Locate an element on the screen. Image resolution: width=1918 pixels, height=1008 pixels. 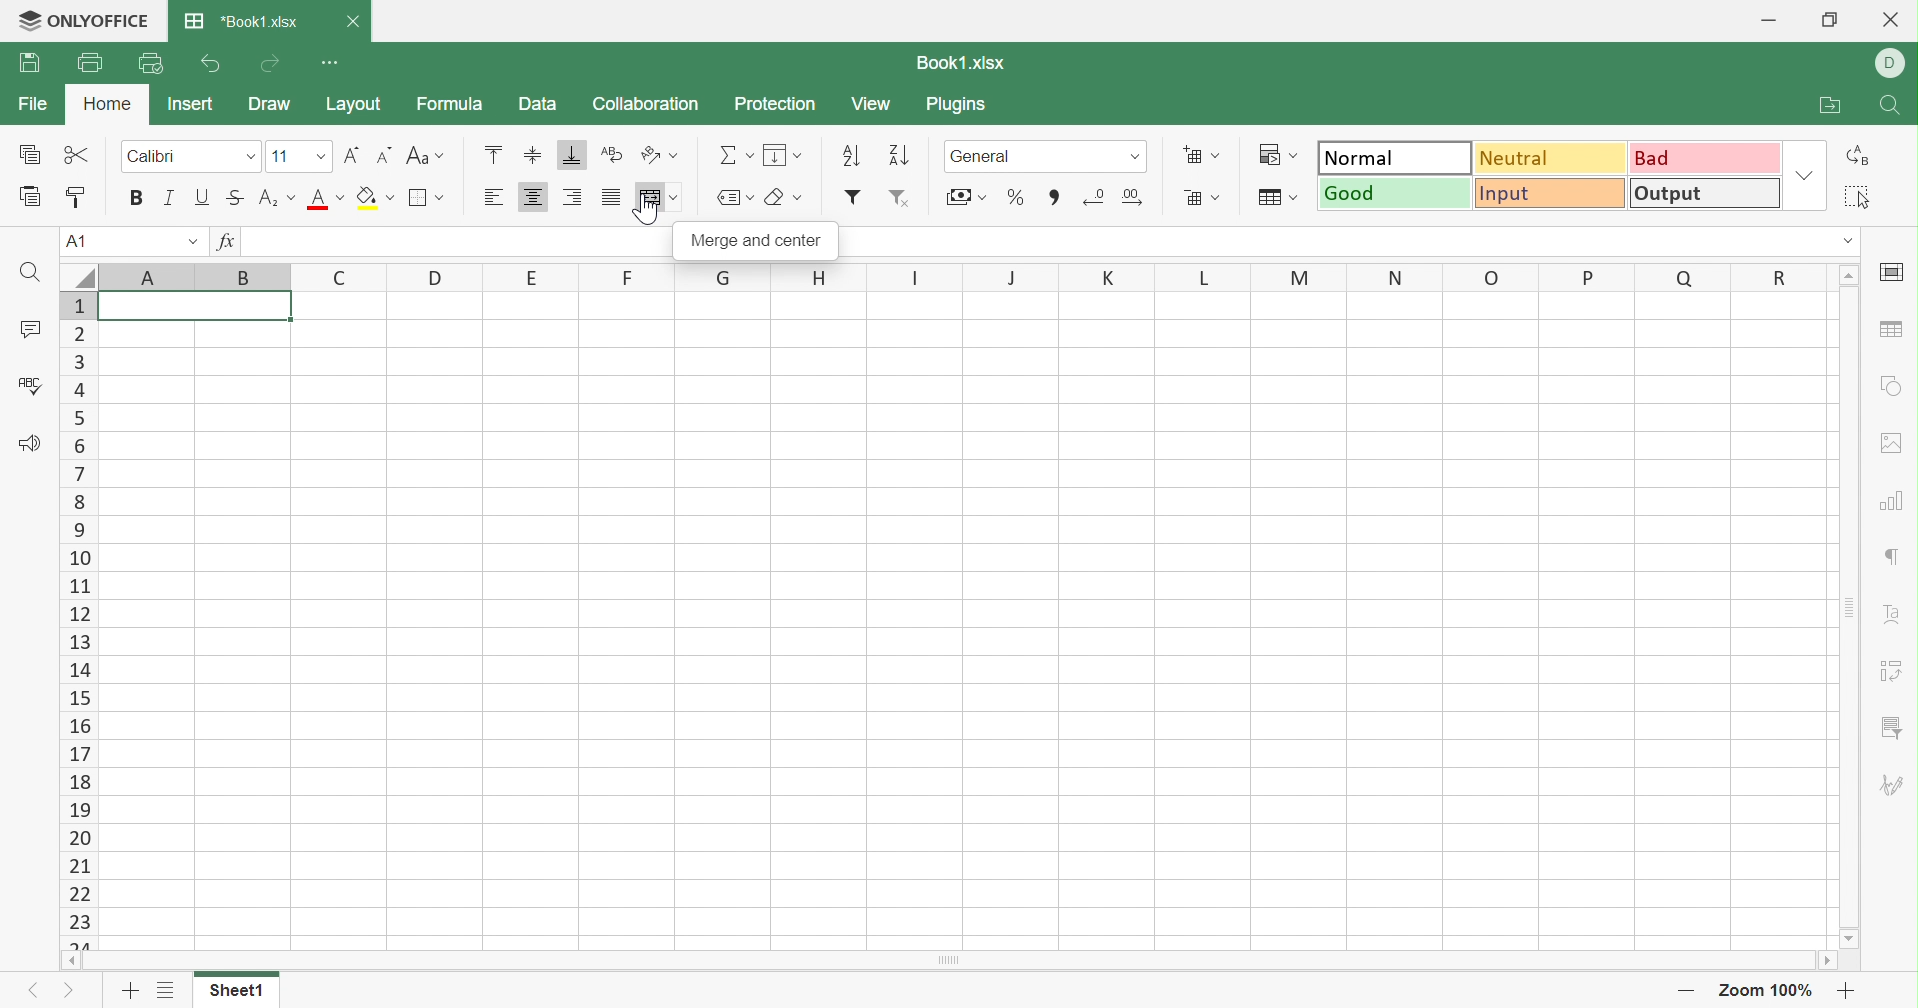
Restore Down is located at coordinates (1835, 20).